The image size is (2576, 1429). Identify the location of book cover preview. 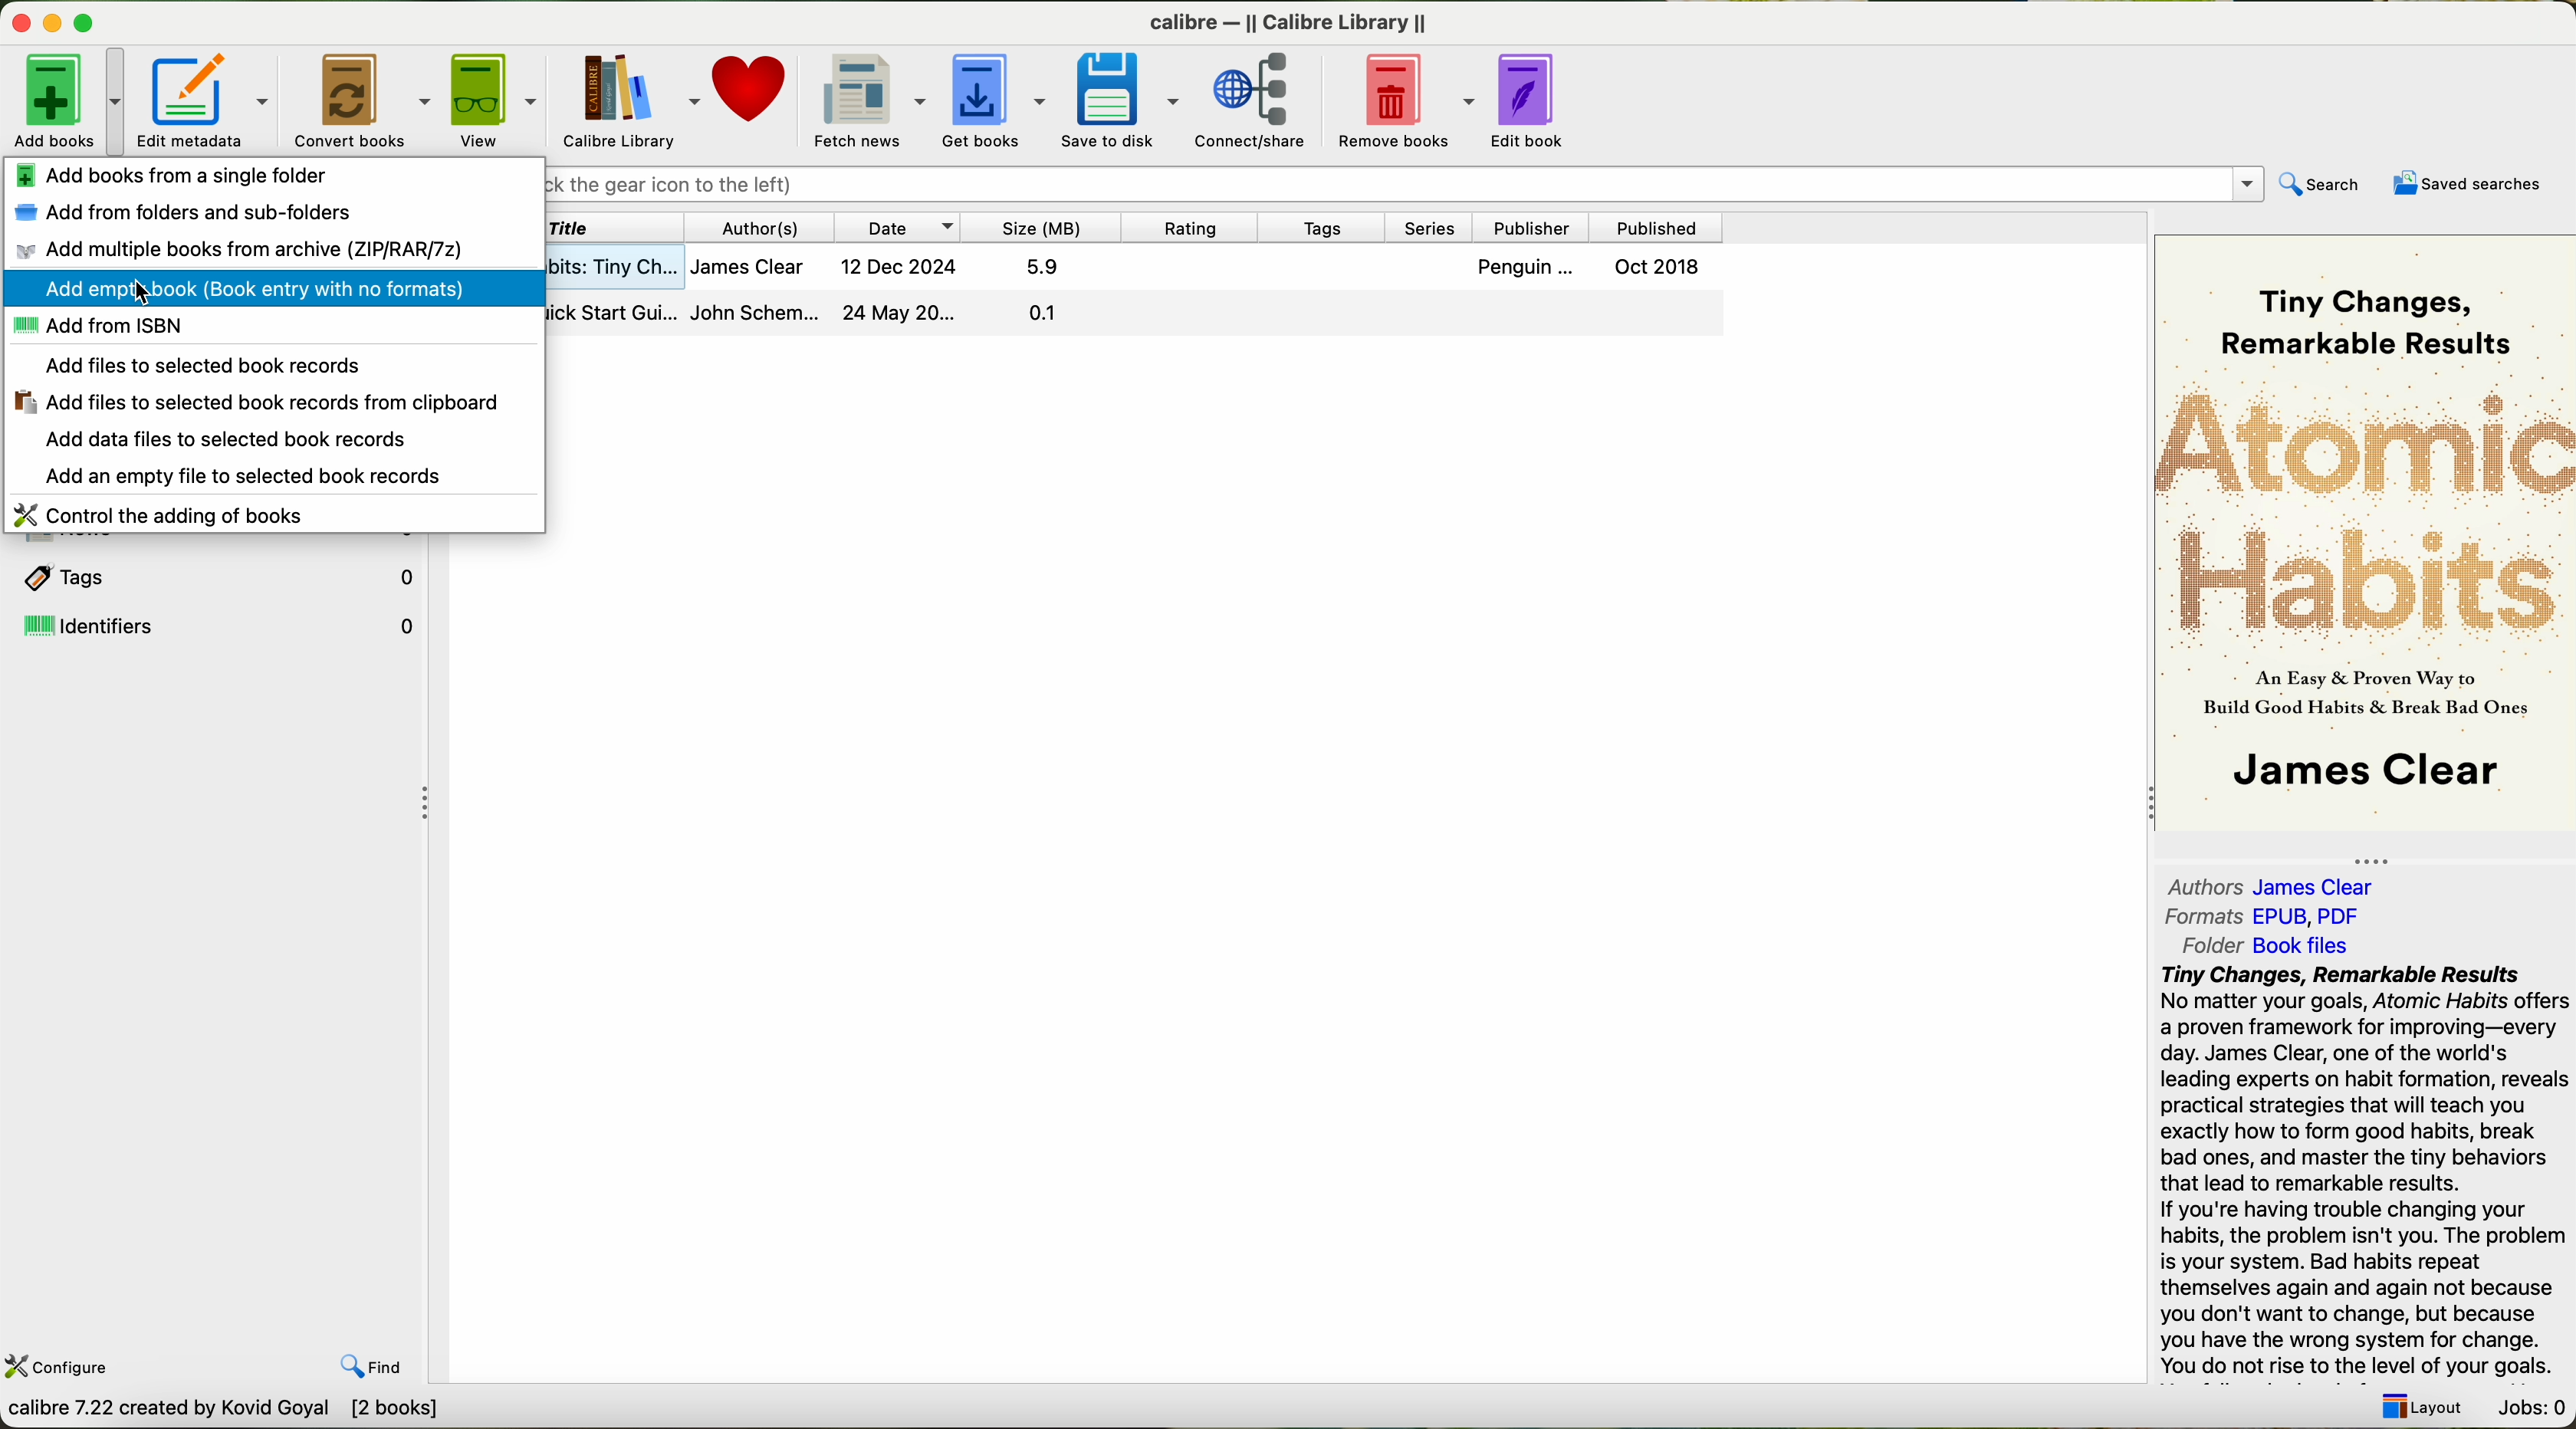
(2367, 531).